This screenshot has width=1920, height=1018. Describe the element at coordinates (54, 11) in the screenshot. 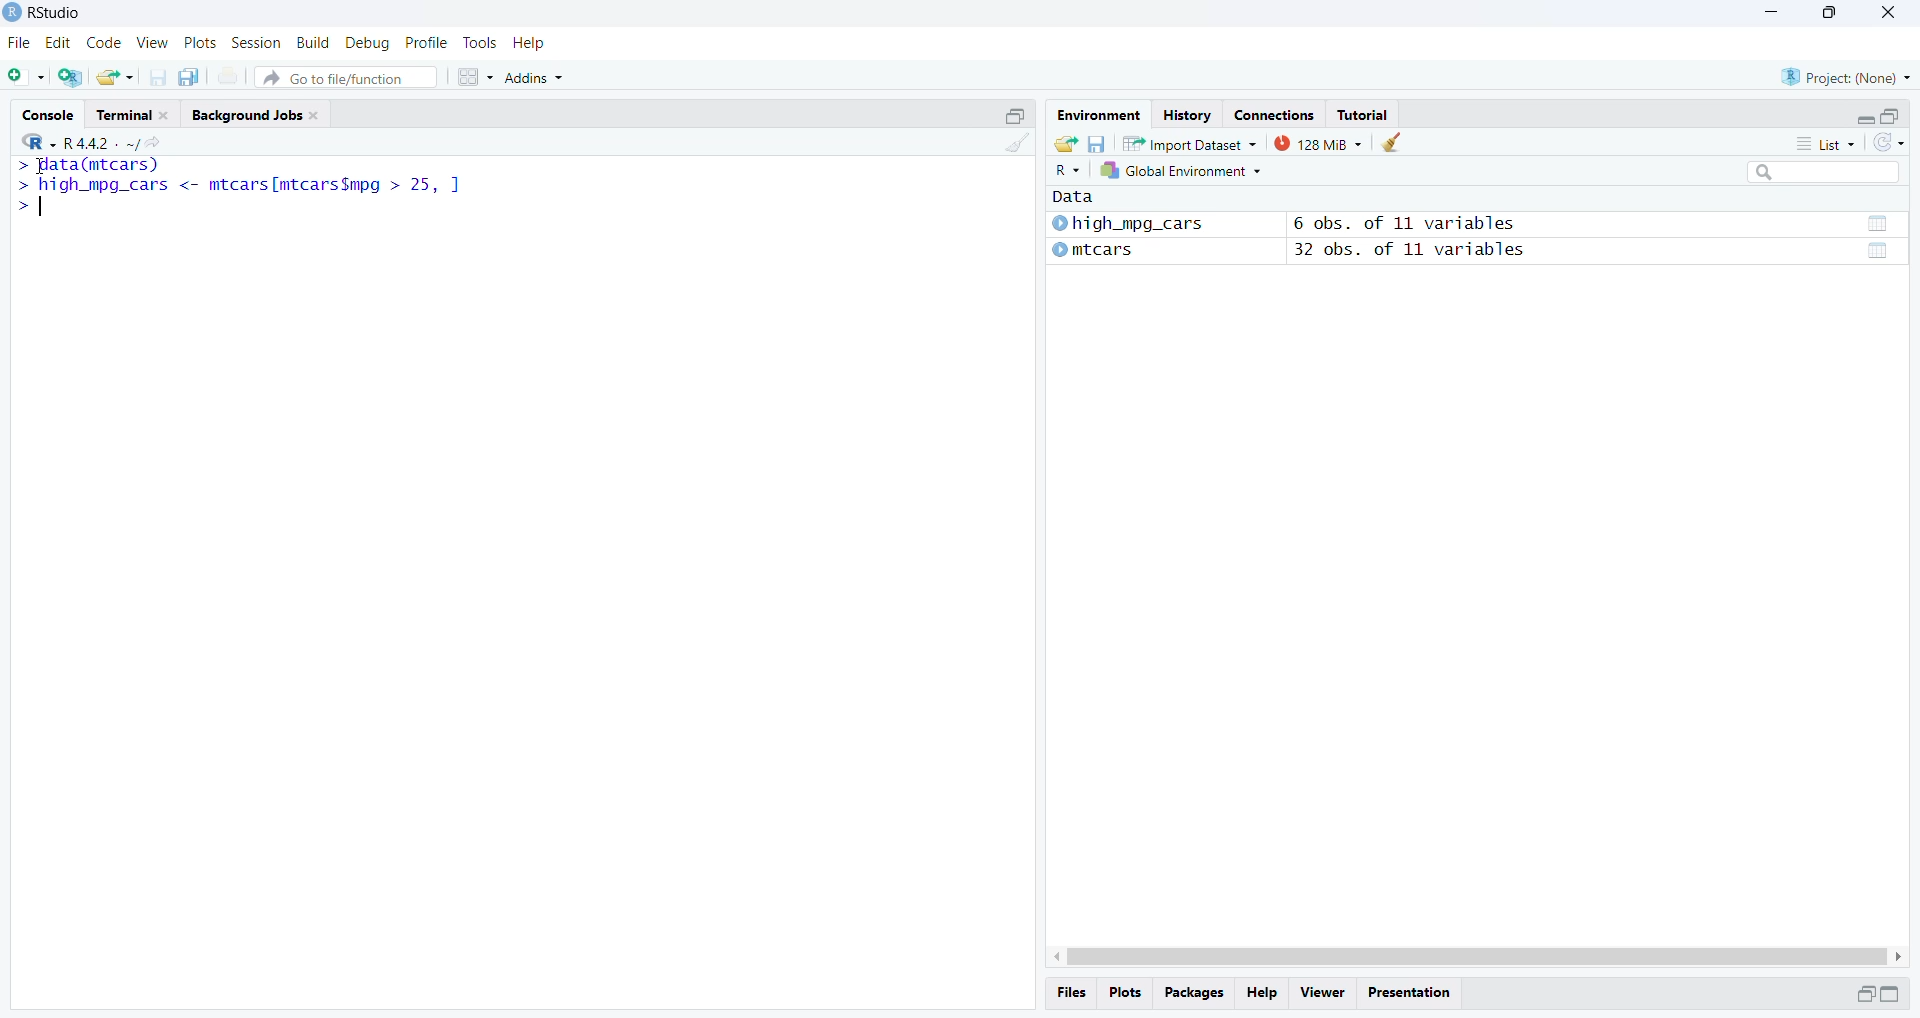

I see `RStudio` at that location.